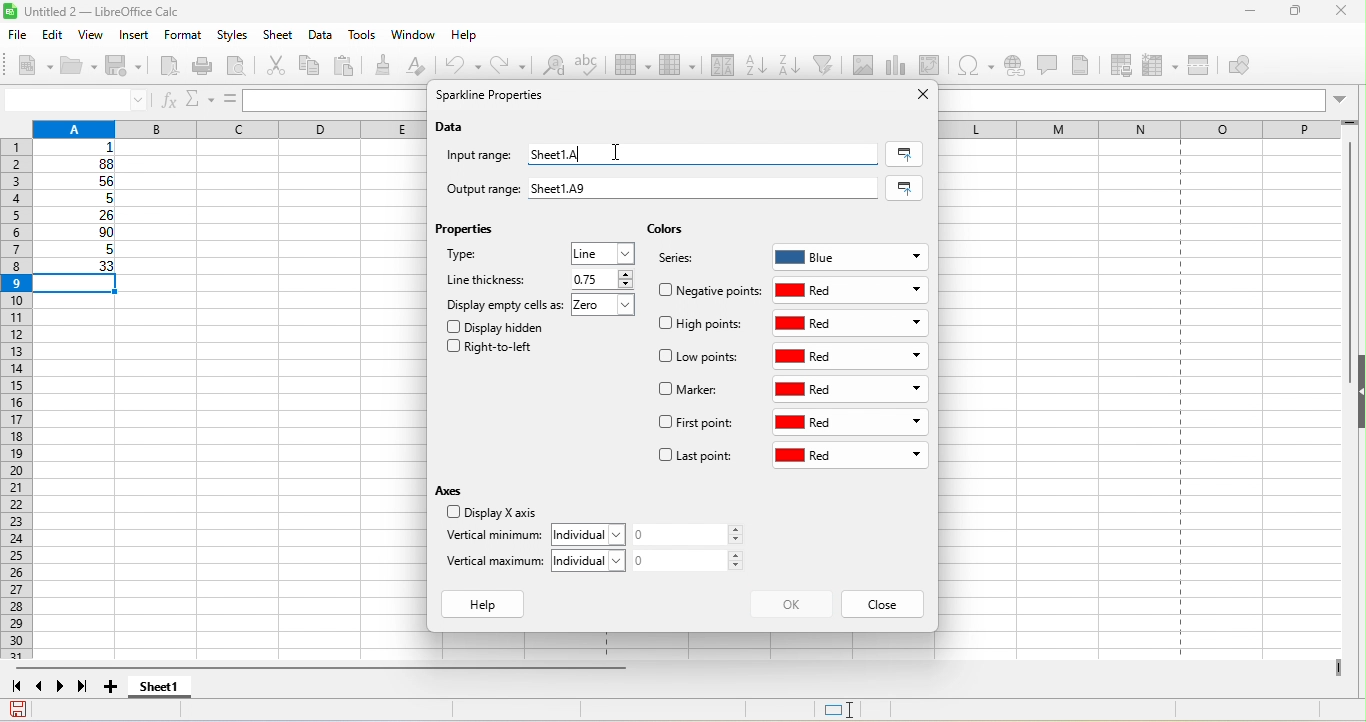  What do you see at coordinates (692, 391) in the screenshot?
I see `marker` at bounding box center [692, 391].